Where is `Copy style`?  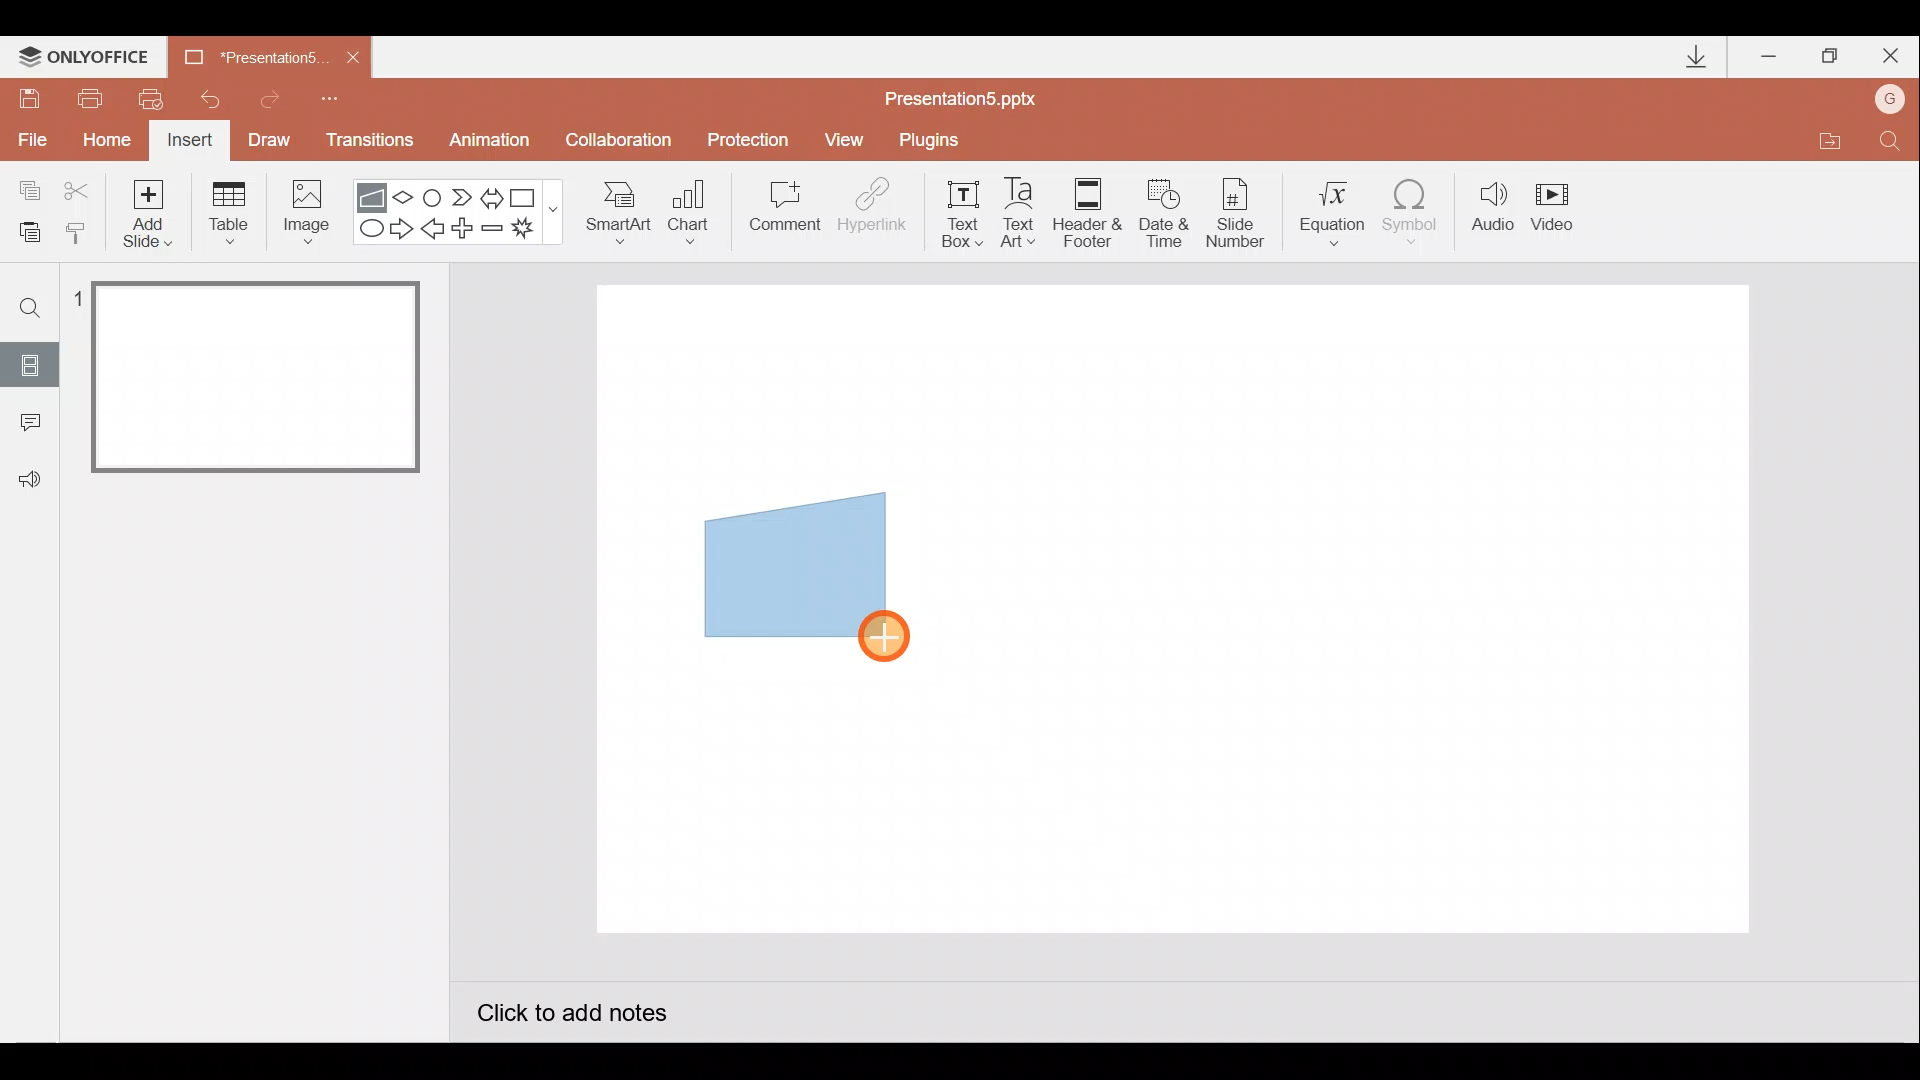 Copy style is located at coordinates (78, 230).